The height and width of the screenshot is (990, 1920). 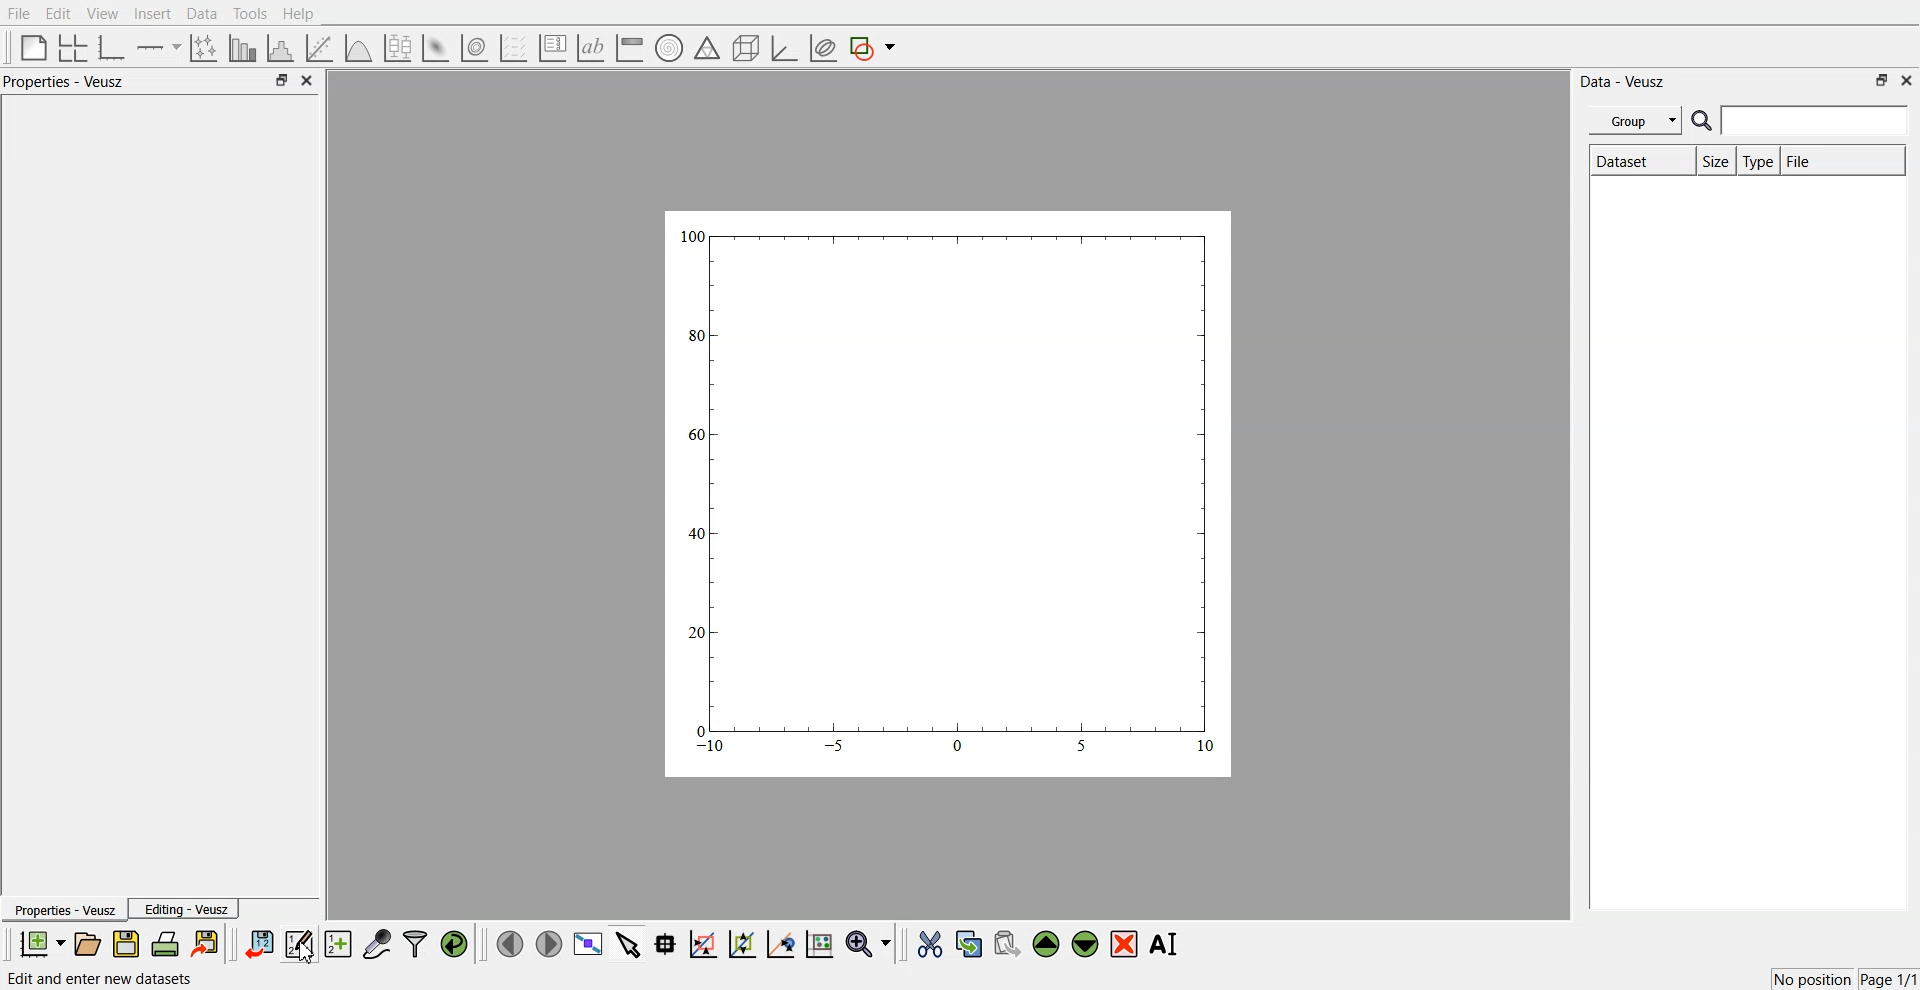 What do you see at coordinates (628, 943) in the screenshot?
I see `select items` at bounding box center [628, 943].